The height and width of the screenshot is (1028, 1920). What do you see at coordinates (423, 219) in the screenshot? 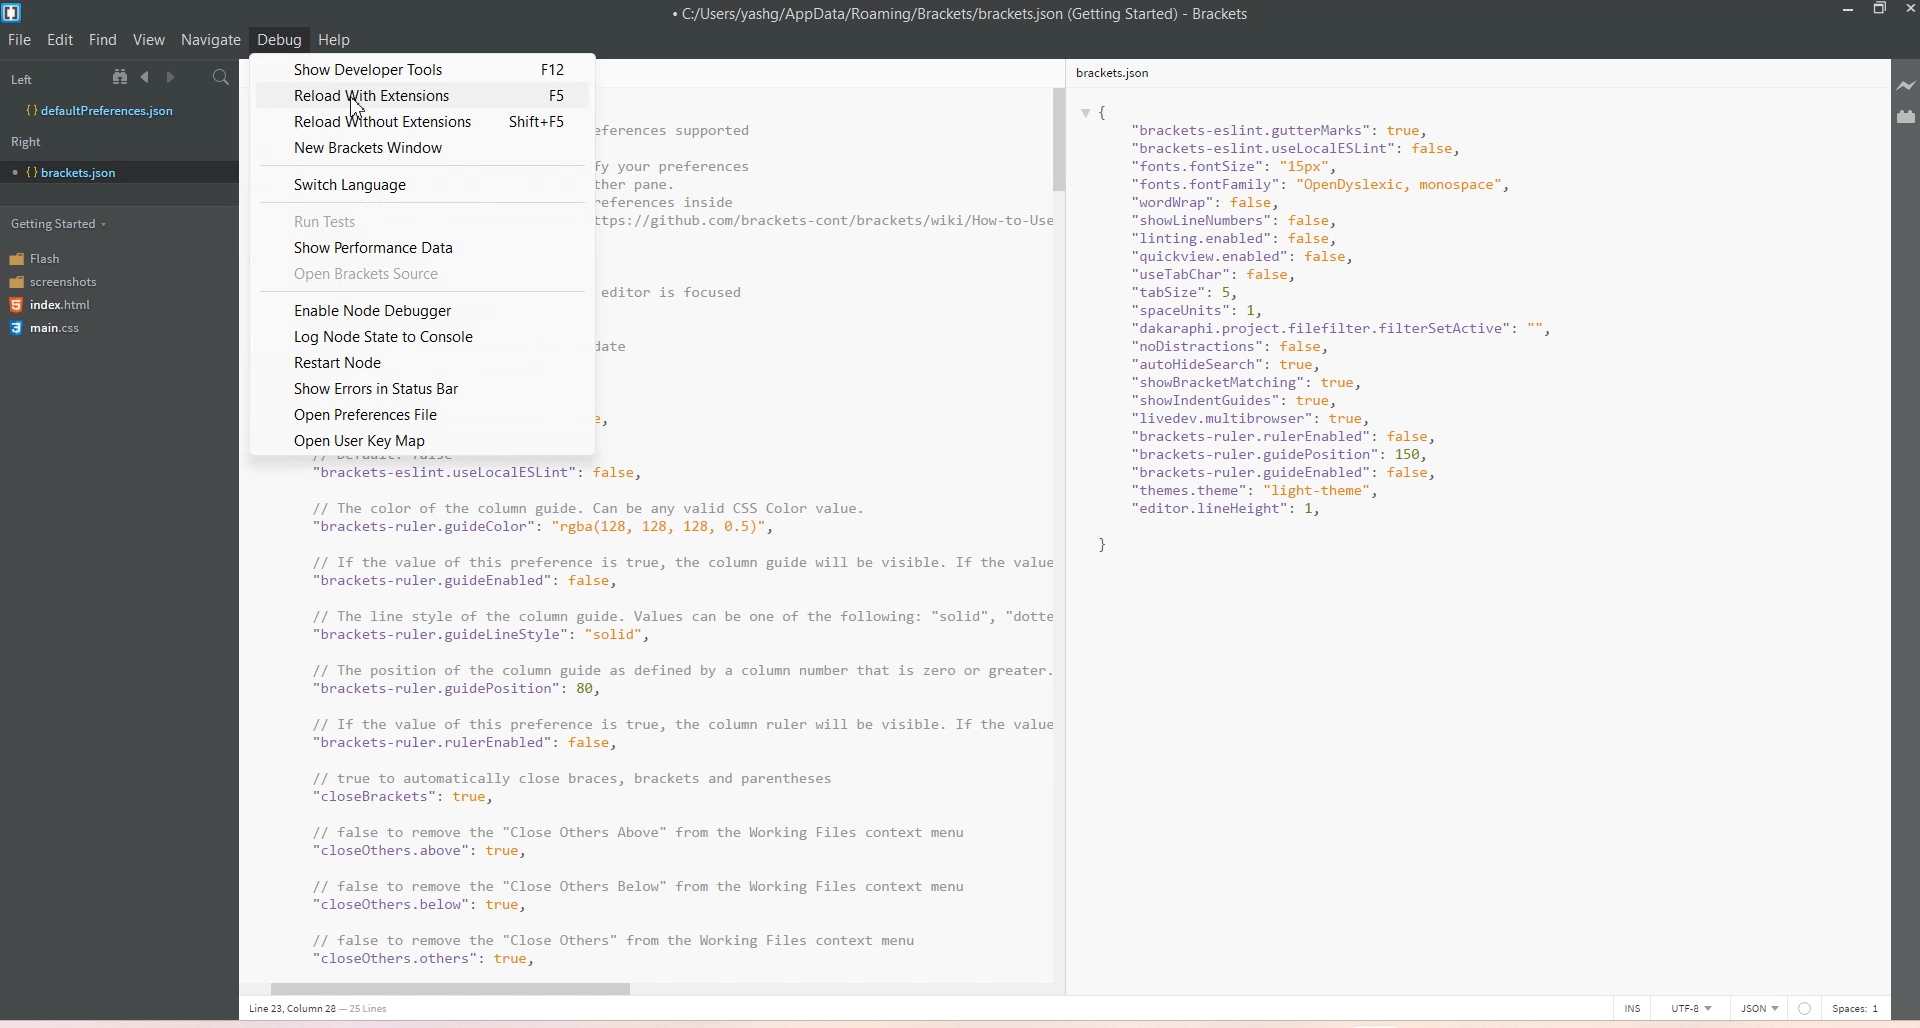
I see `run tests` at bounding box center [423, 219].